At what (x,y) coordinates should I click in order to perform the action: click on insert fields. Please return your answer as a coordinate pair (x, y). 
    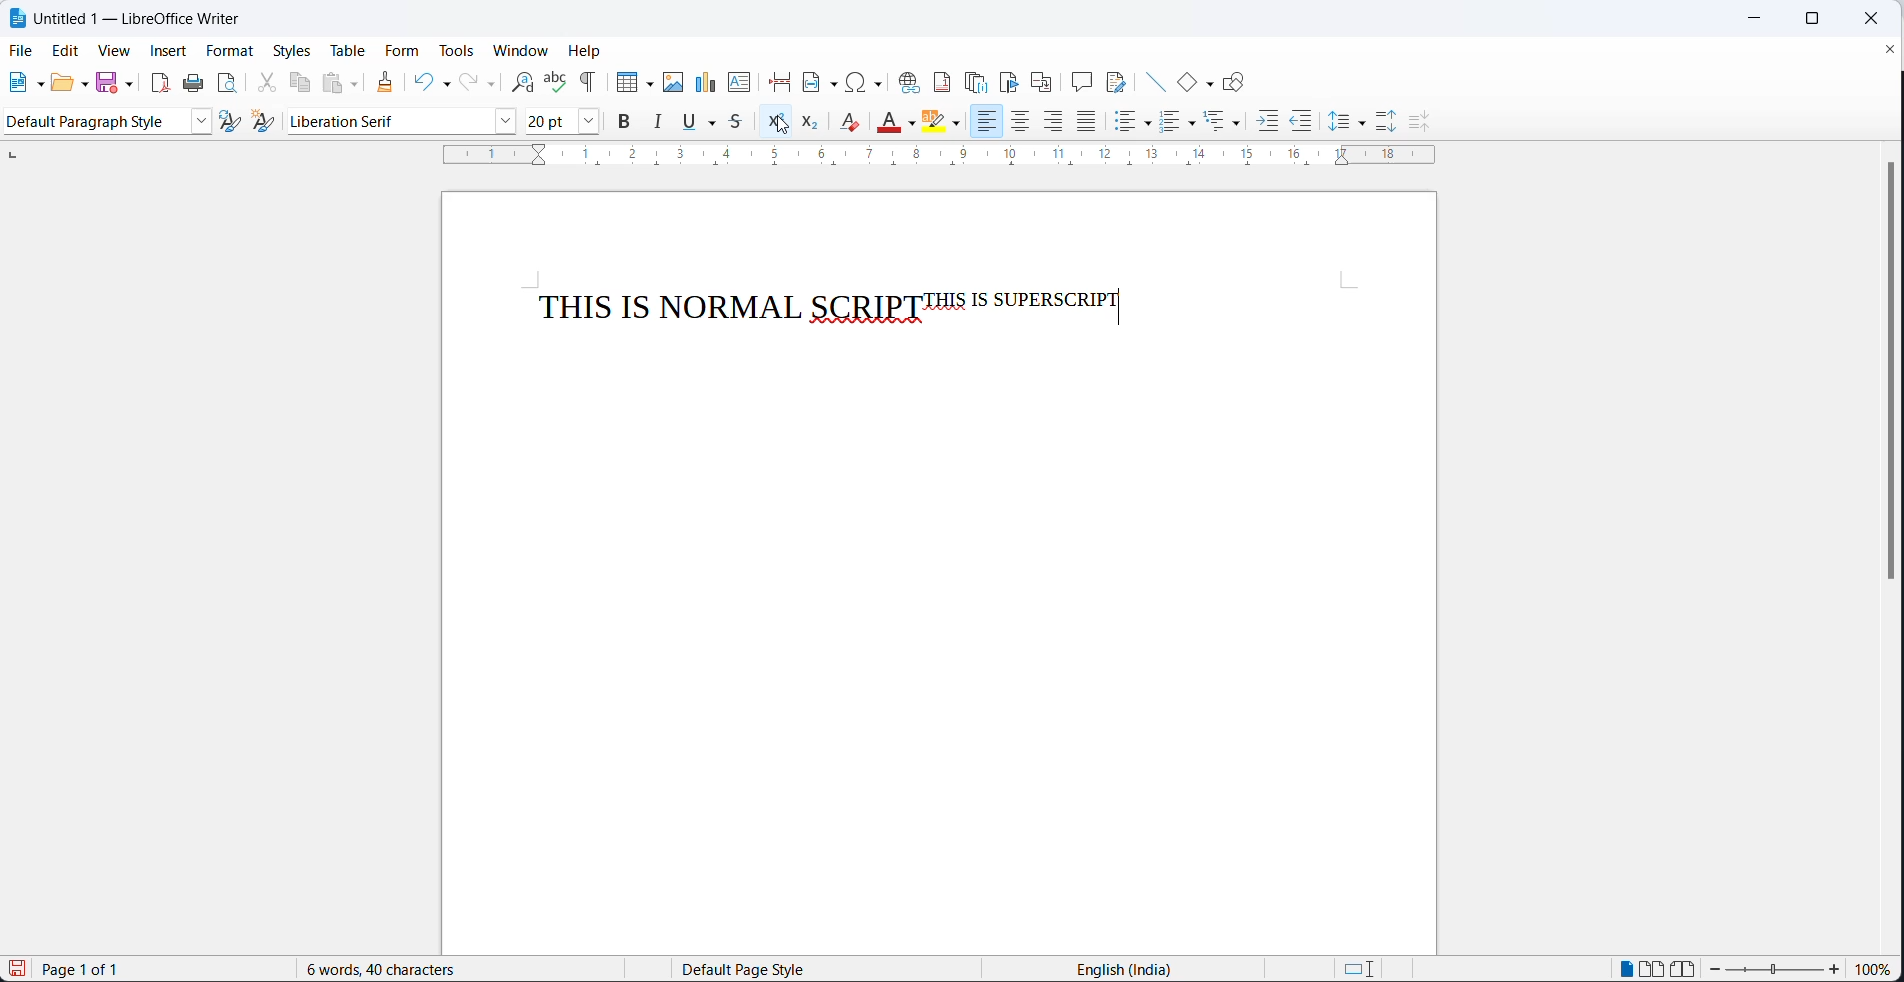
    Looking at the image, I should click on (819, 79).